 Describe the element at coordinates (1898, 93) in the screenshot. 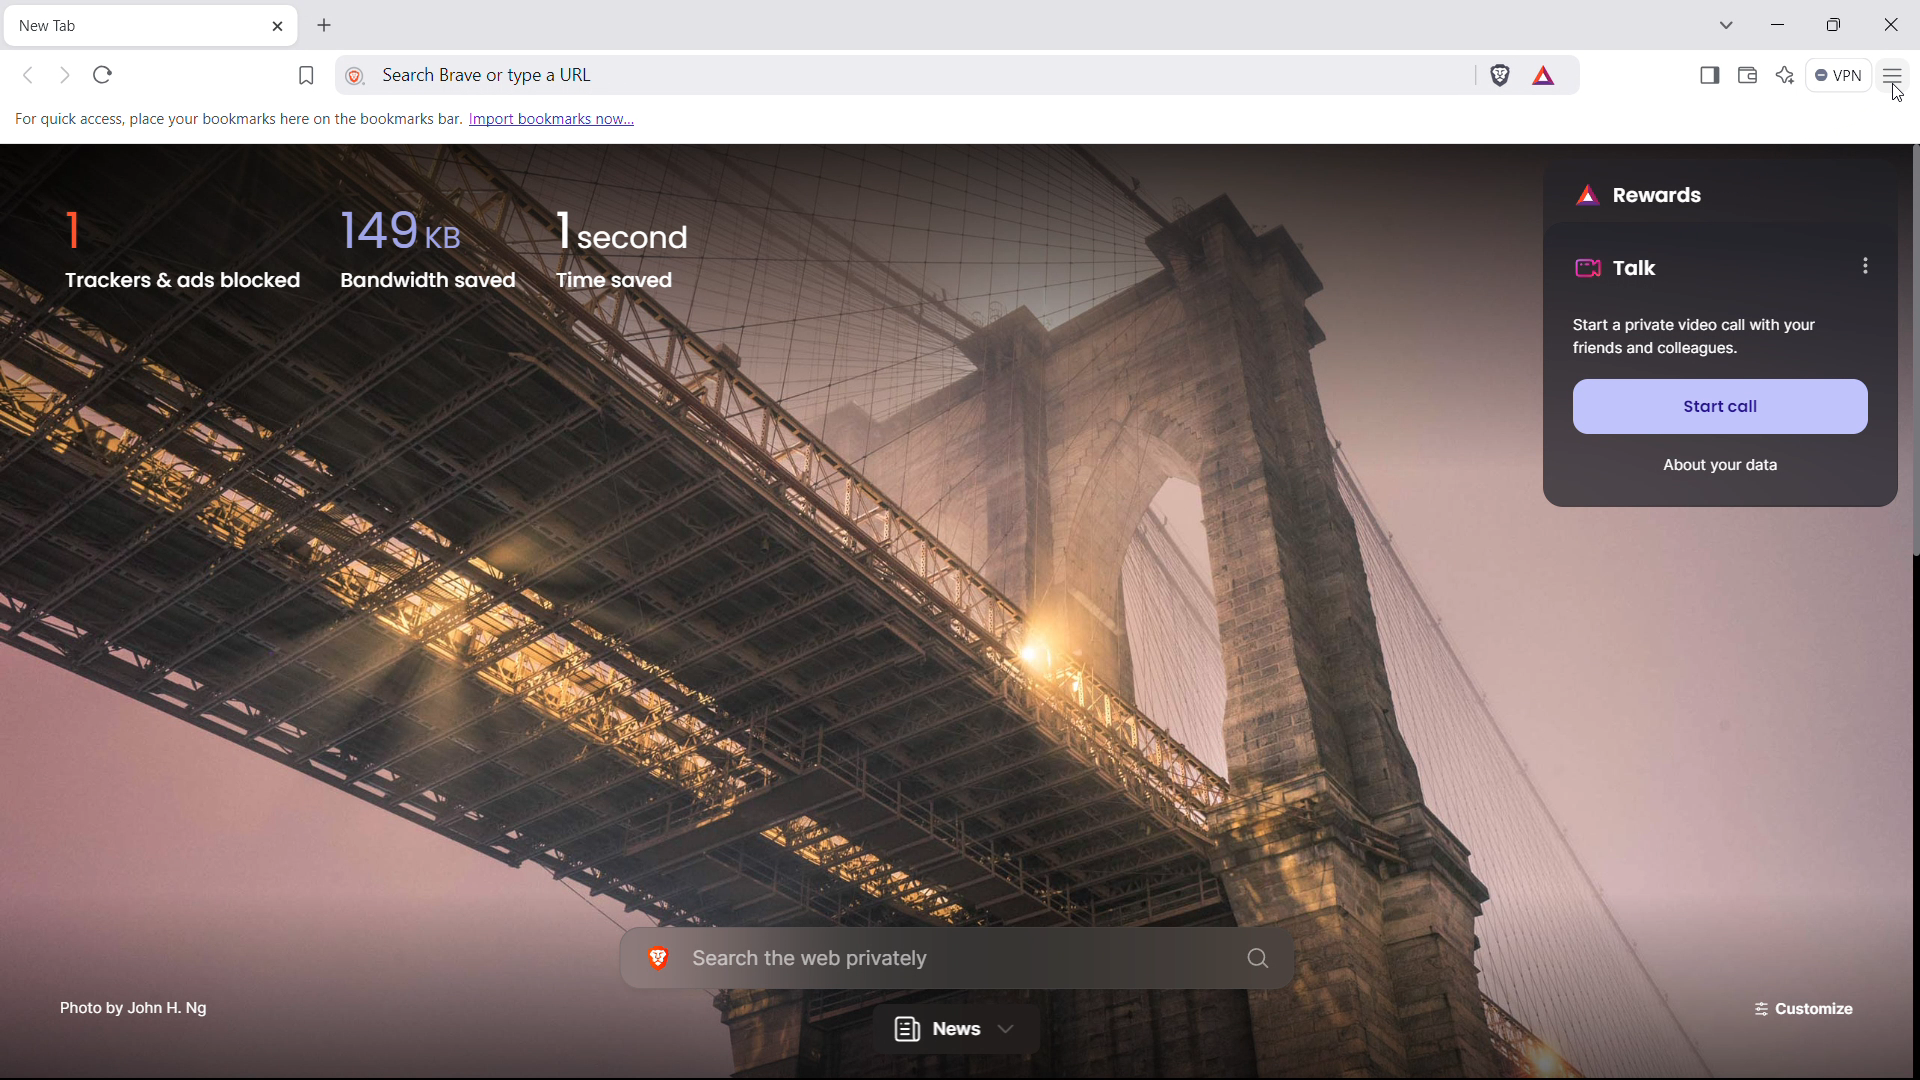

I see `cursor` at that location.